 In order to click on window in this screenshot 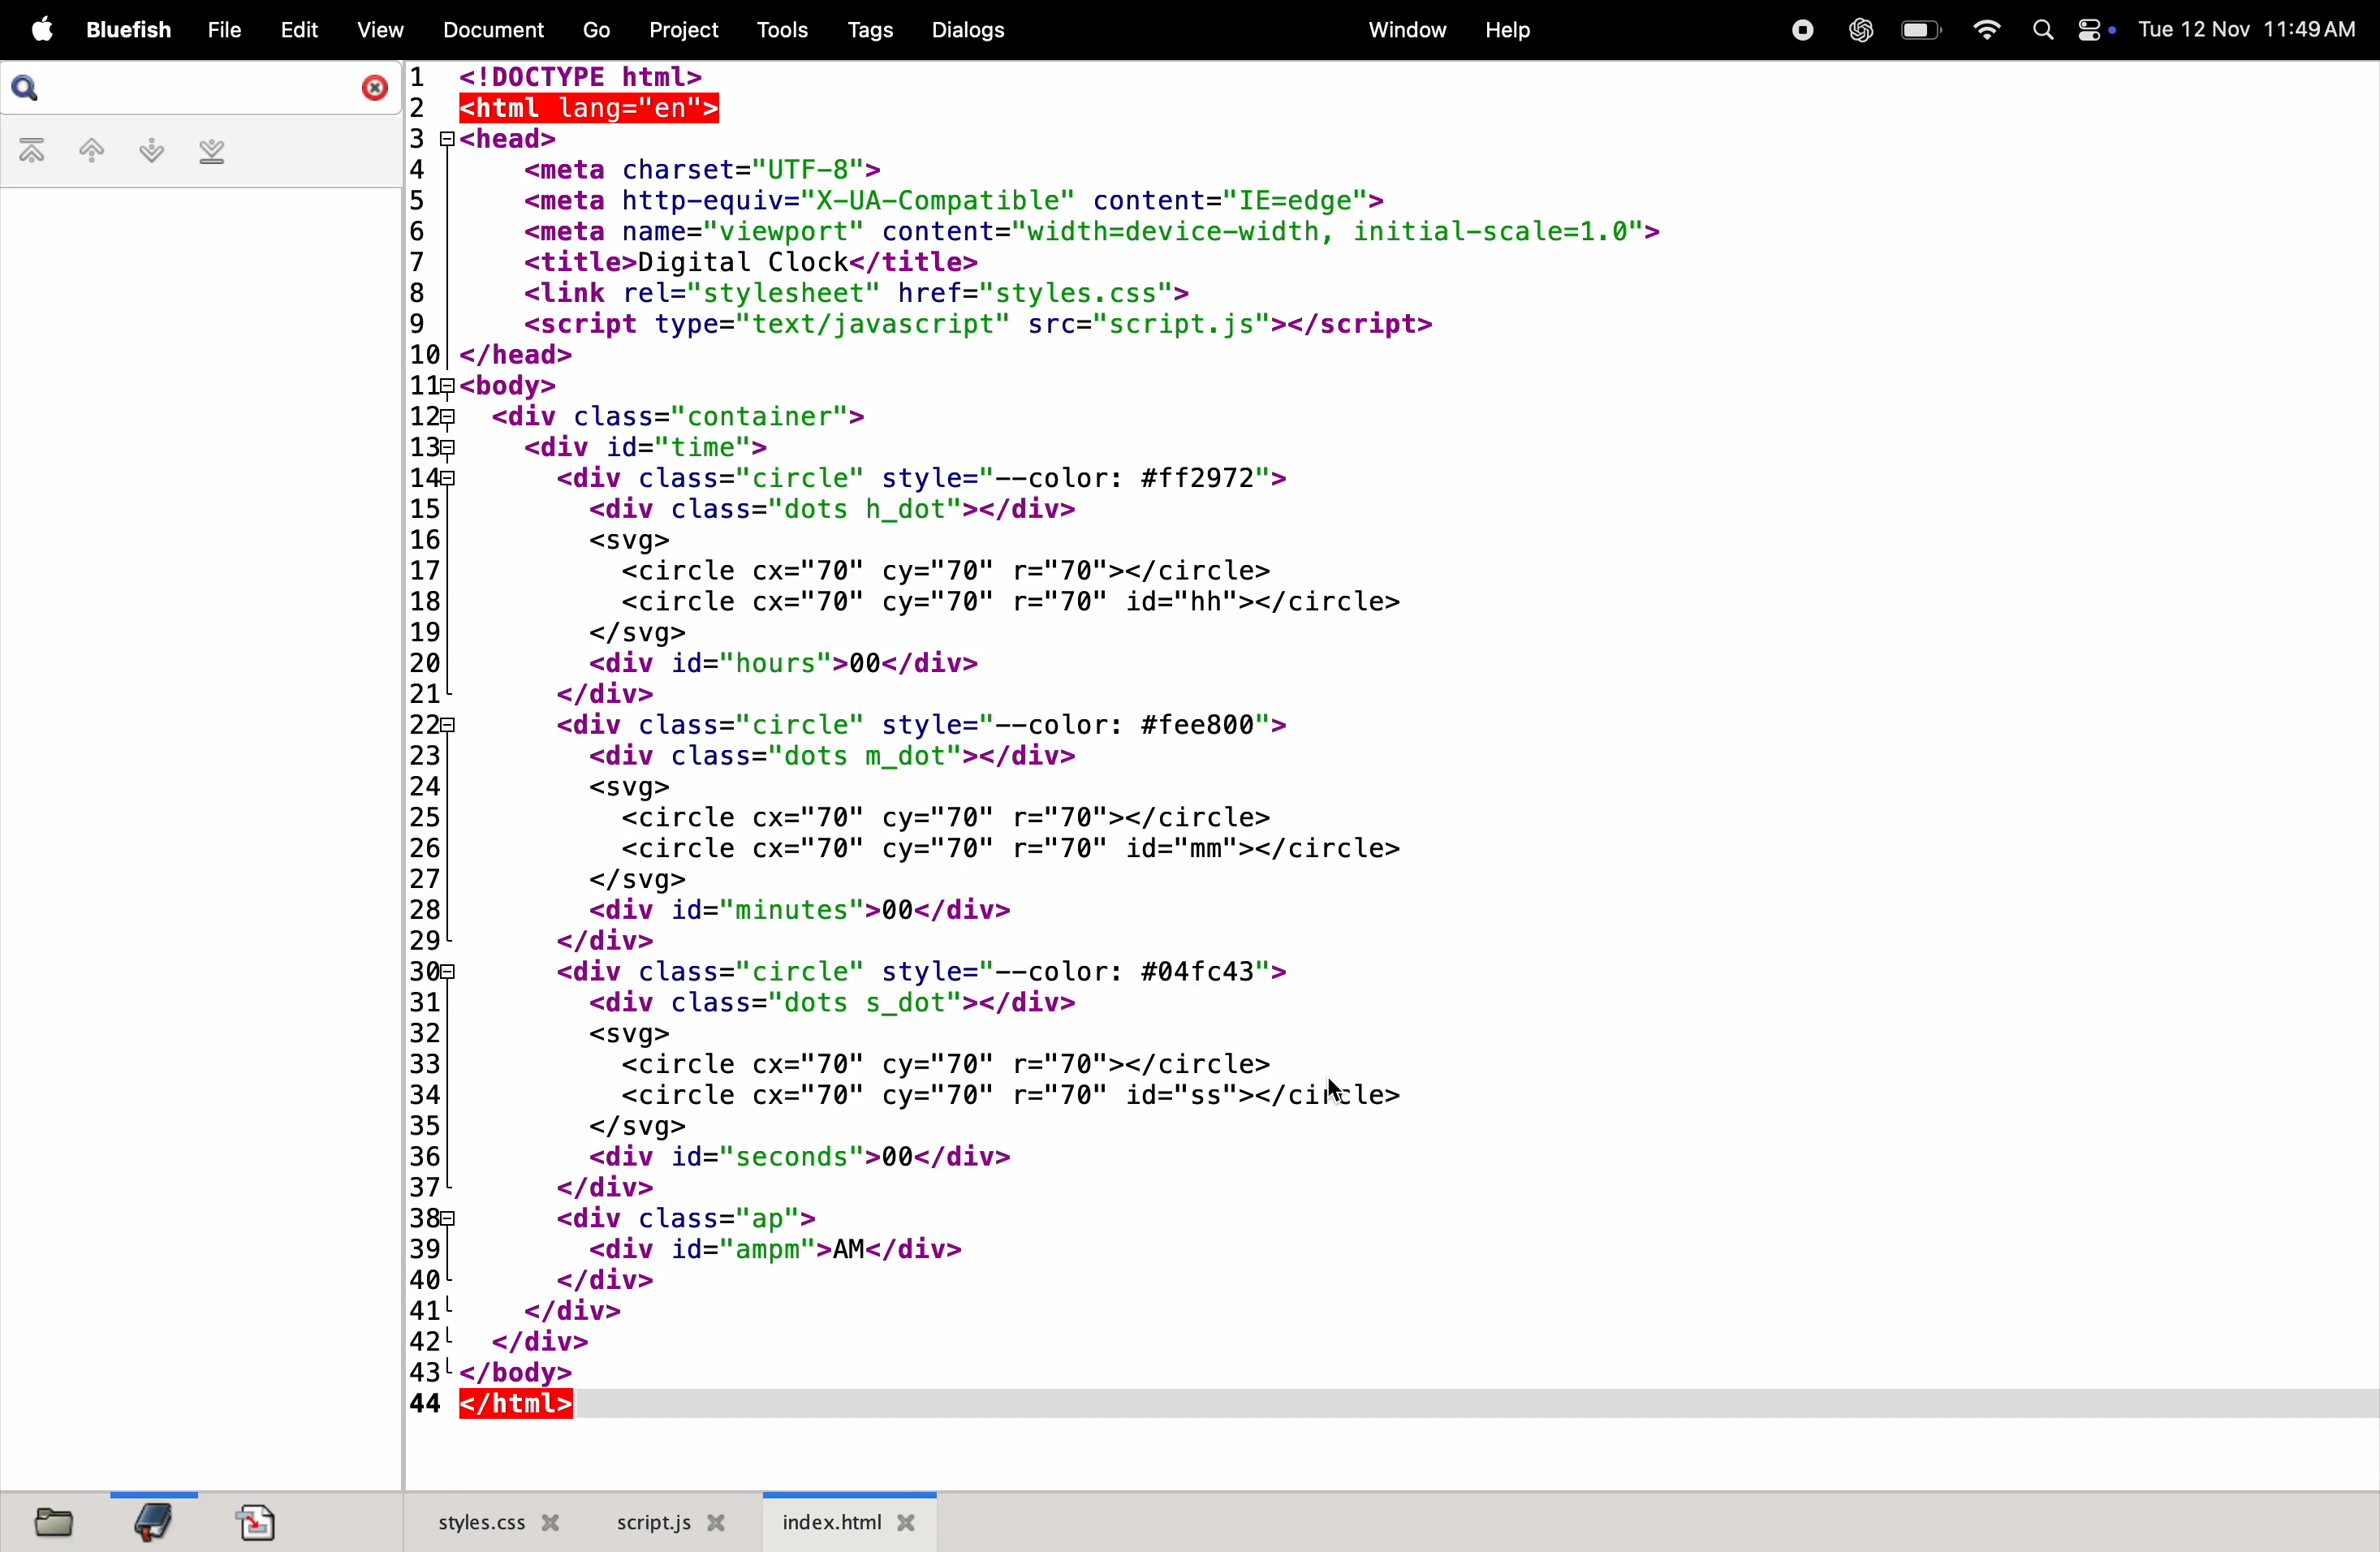, I will do `click(1406, 28)`.